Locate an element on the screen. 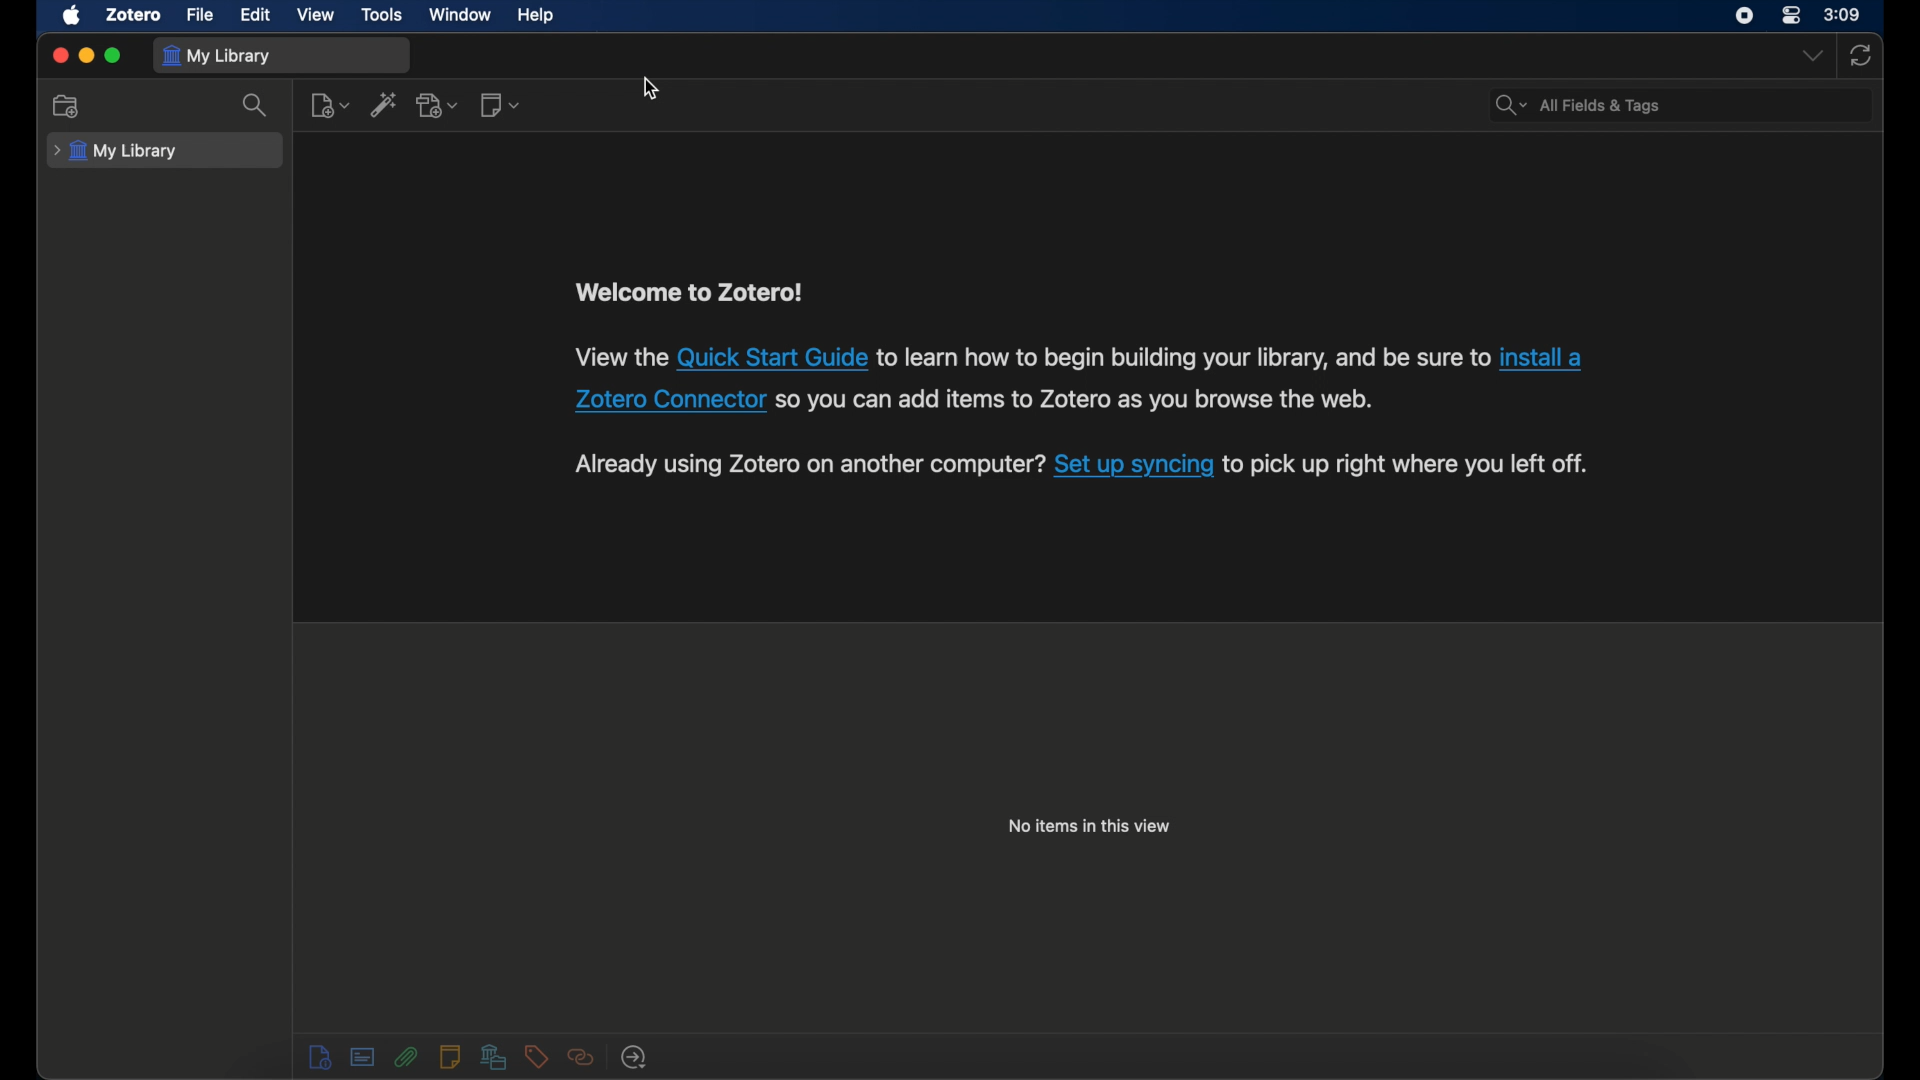 The width and height of the screenshot is (1920, 1080). add attachment is located at coordinates (438, 104).